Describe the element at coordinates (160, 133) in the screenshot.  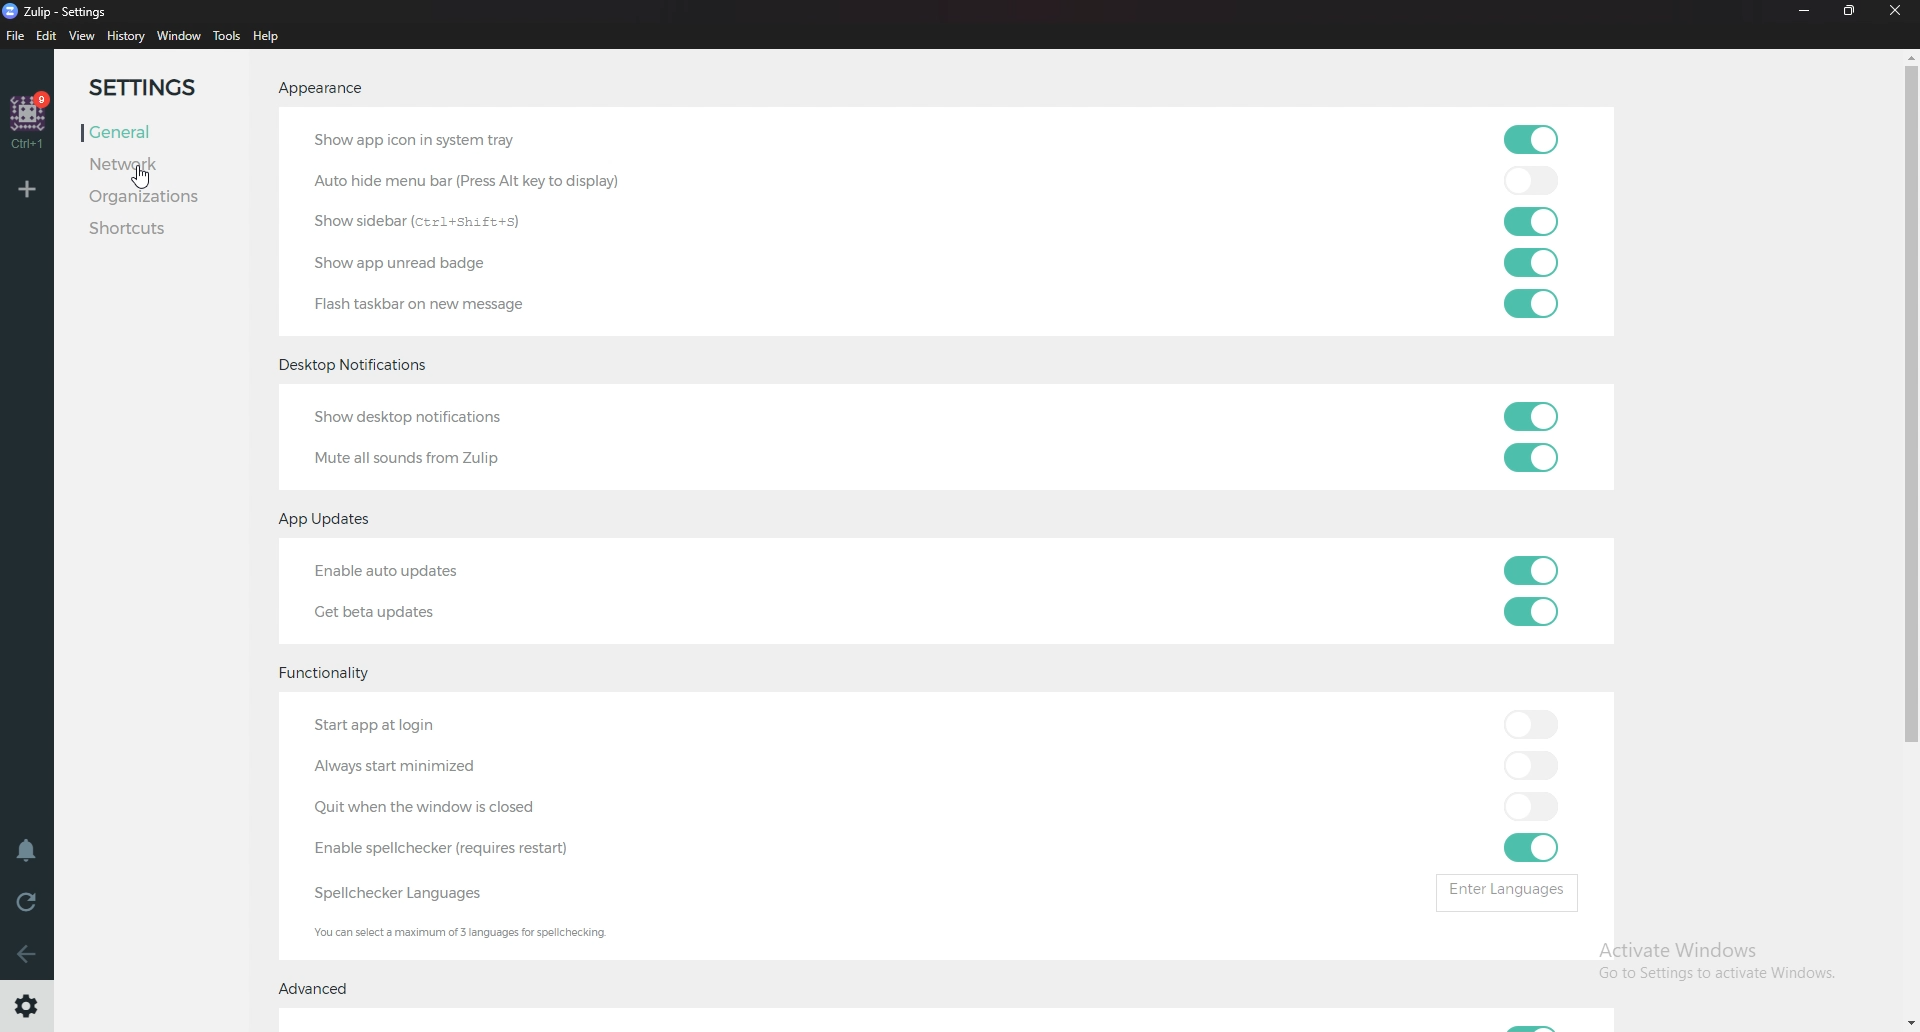
I see `General` at that location.